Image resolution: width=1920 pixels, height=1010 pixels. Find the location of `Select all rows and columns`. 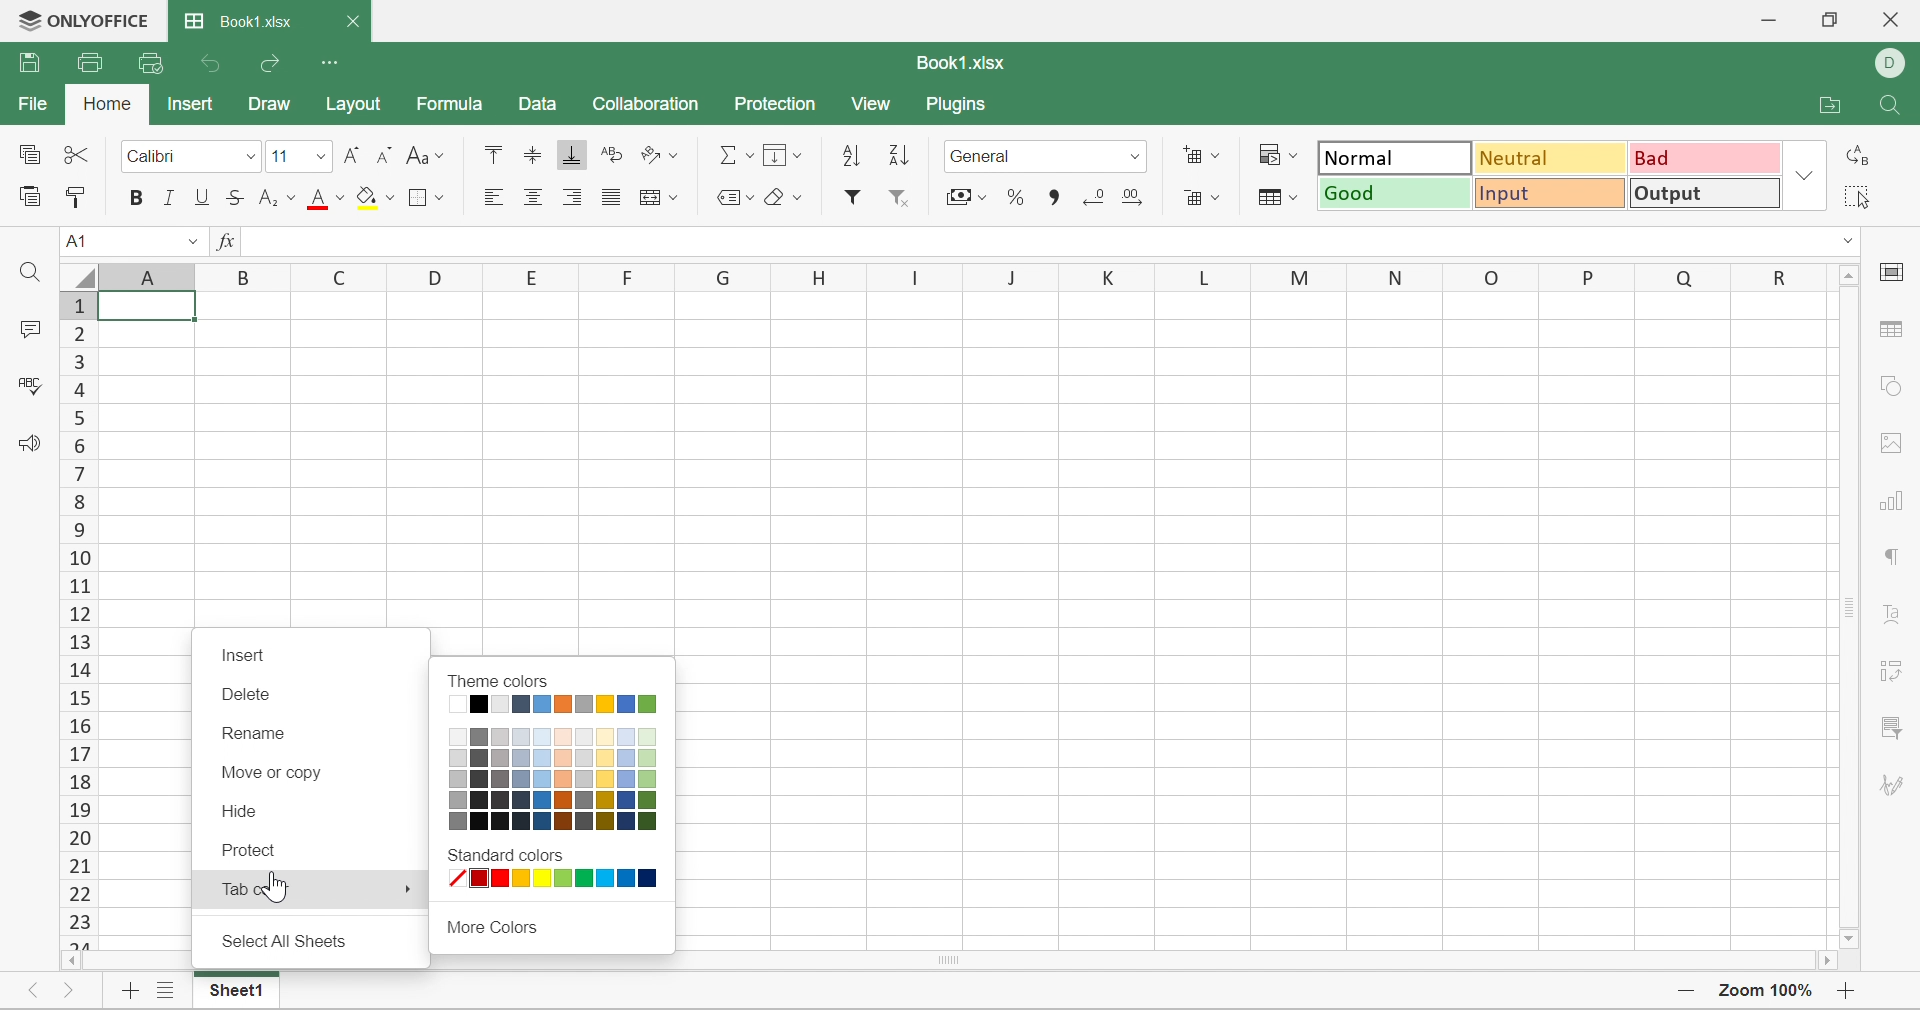

Select all rows and columns is located at coordinates (73, 274).